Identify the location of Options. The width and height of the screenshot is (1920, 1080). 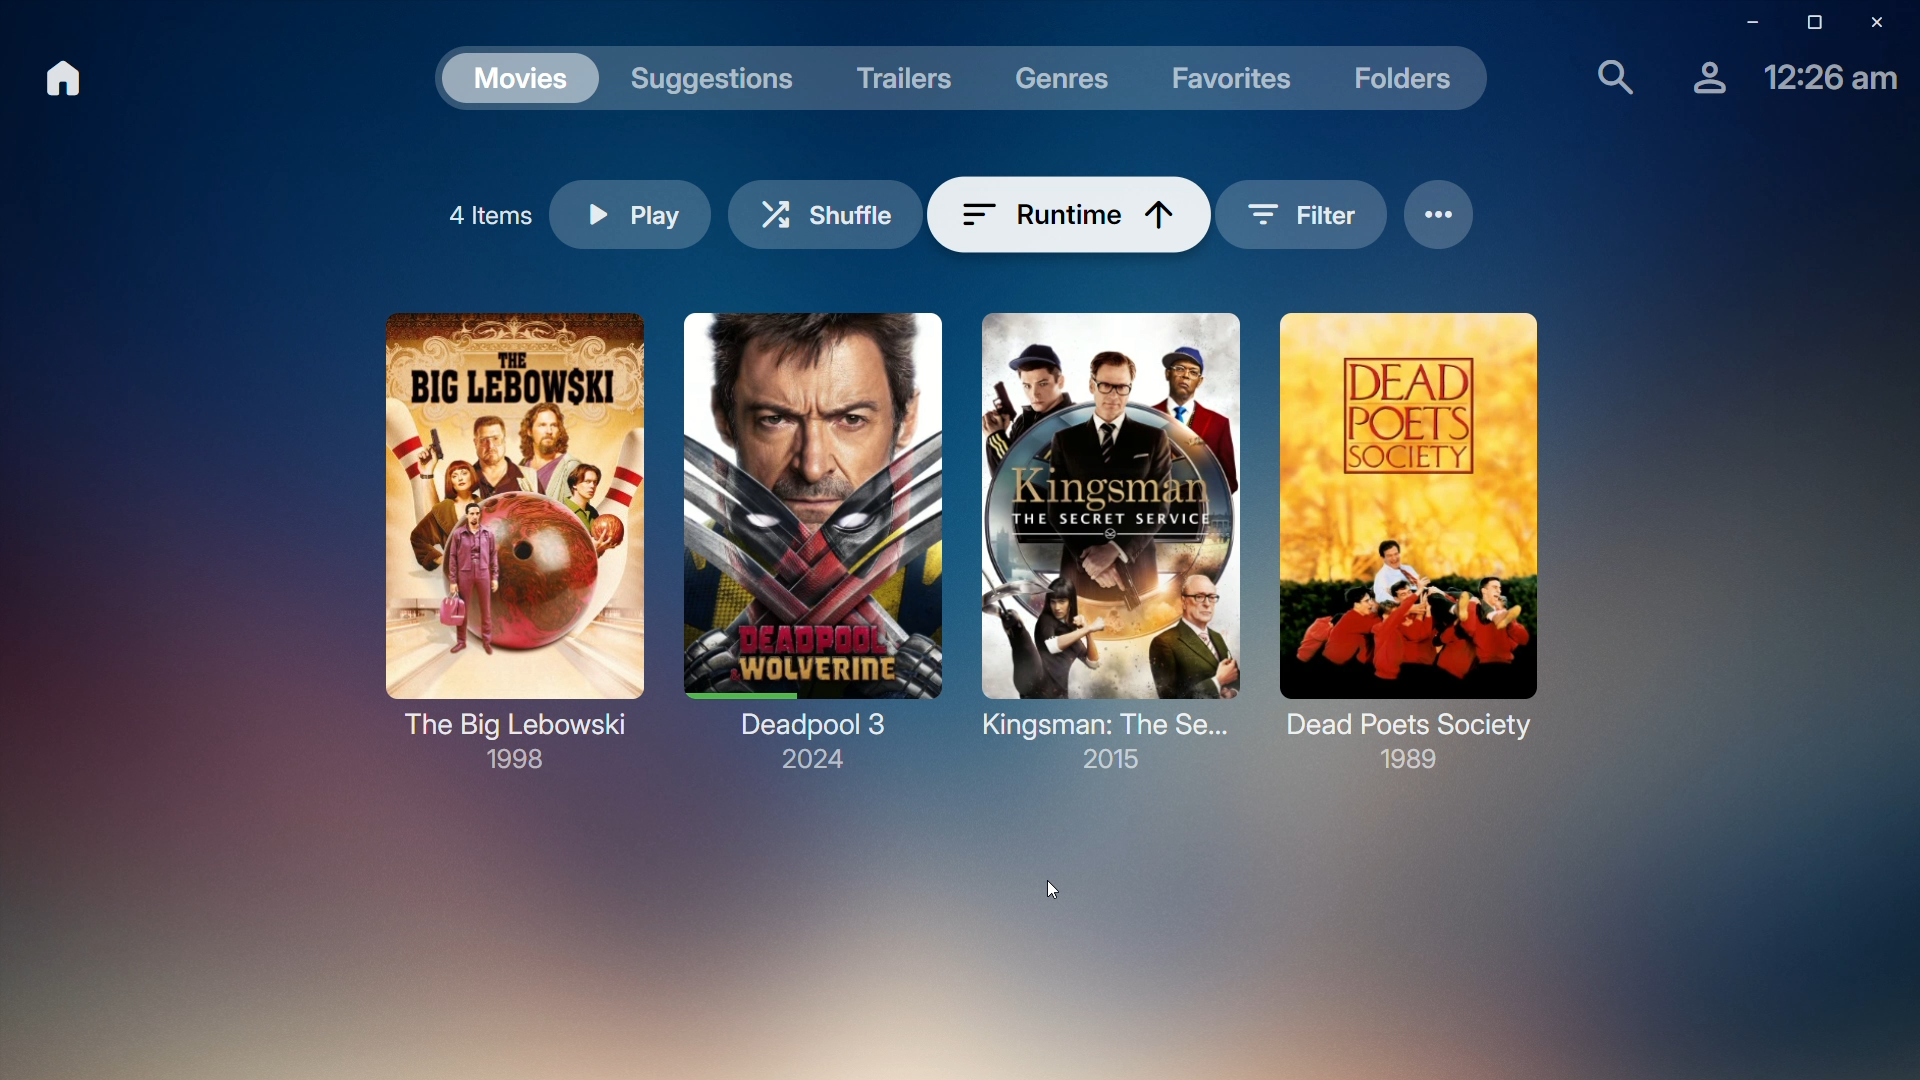
(1418, 215).